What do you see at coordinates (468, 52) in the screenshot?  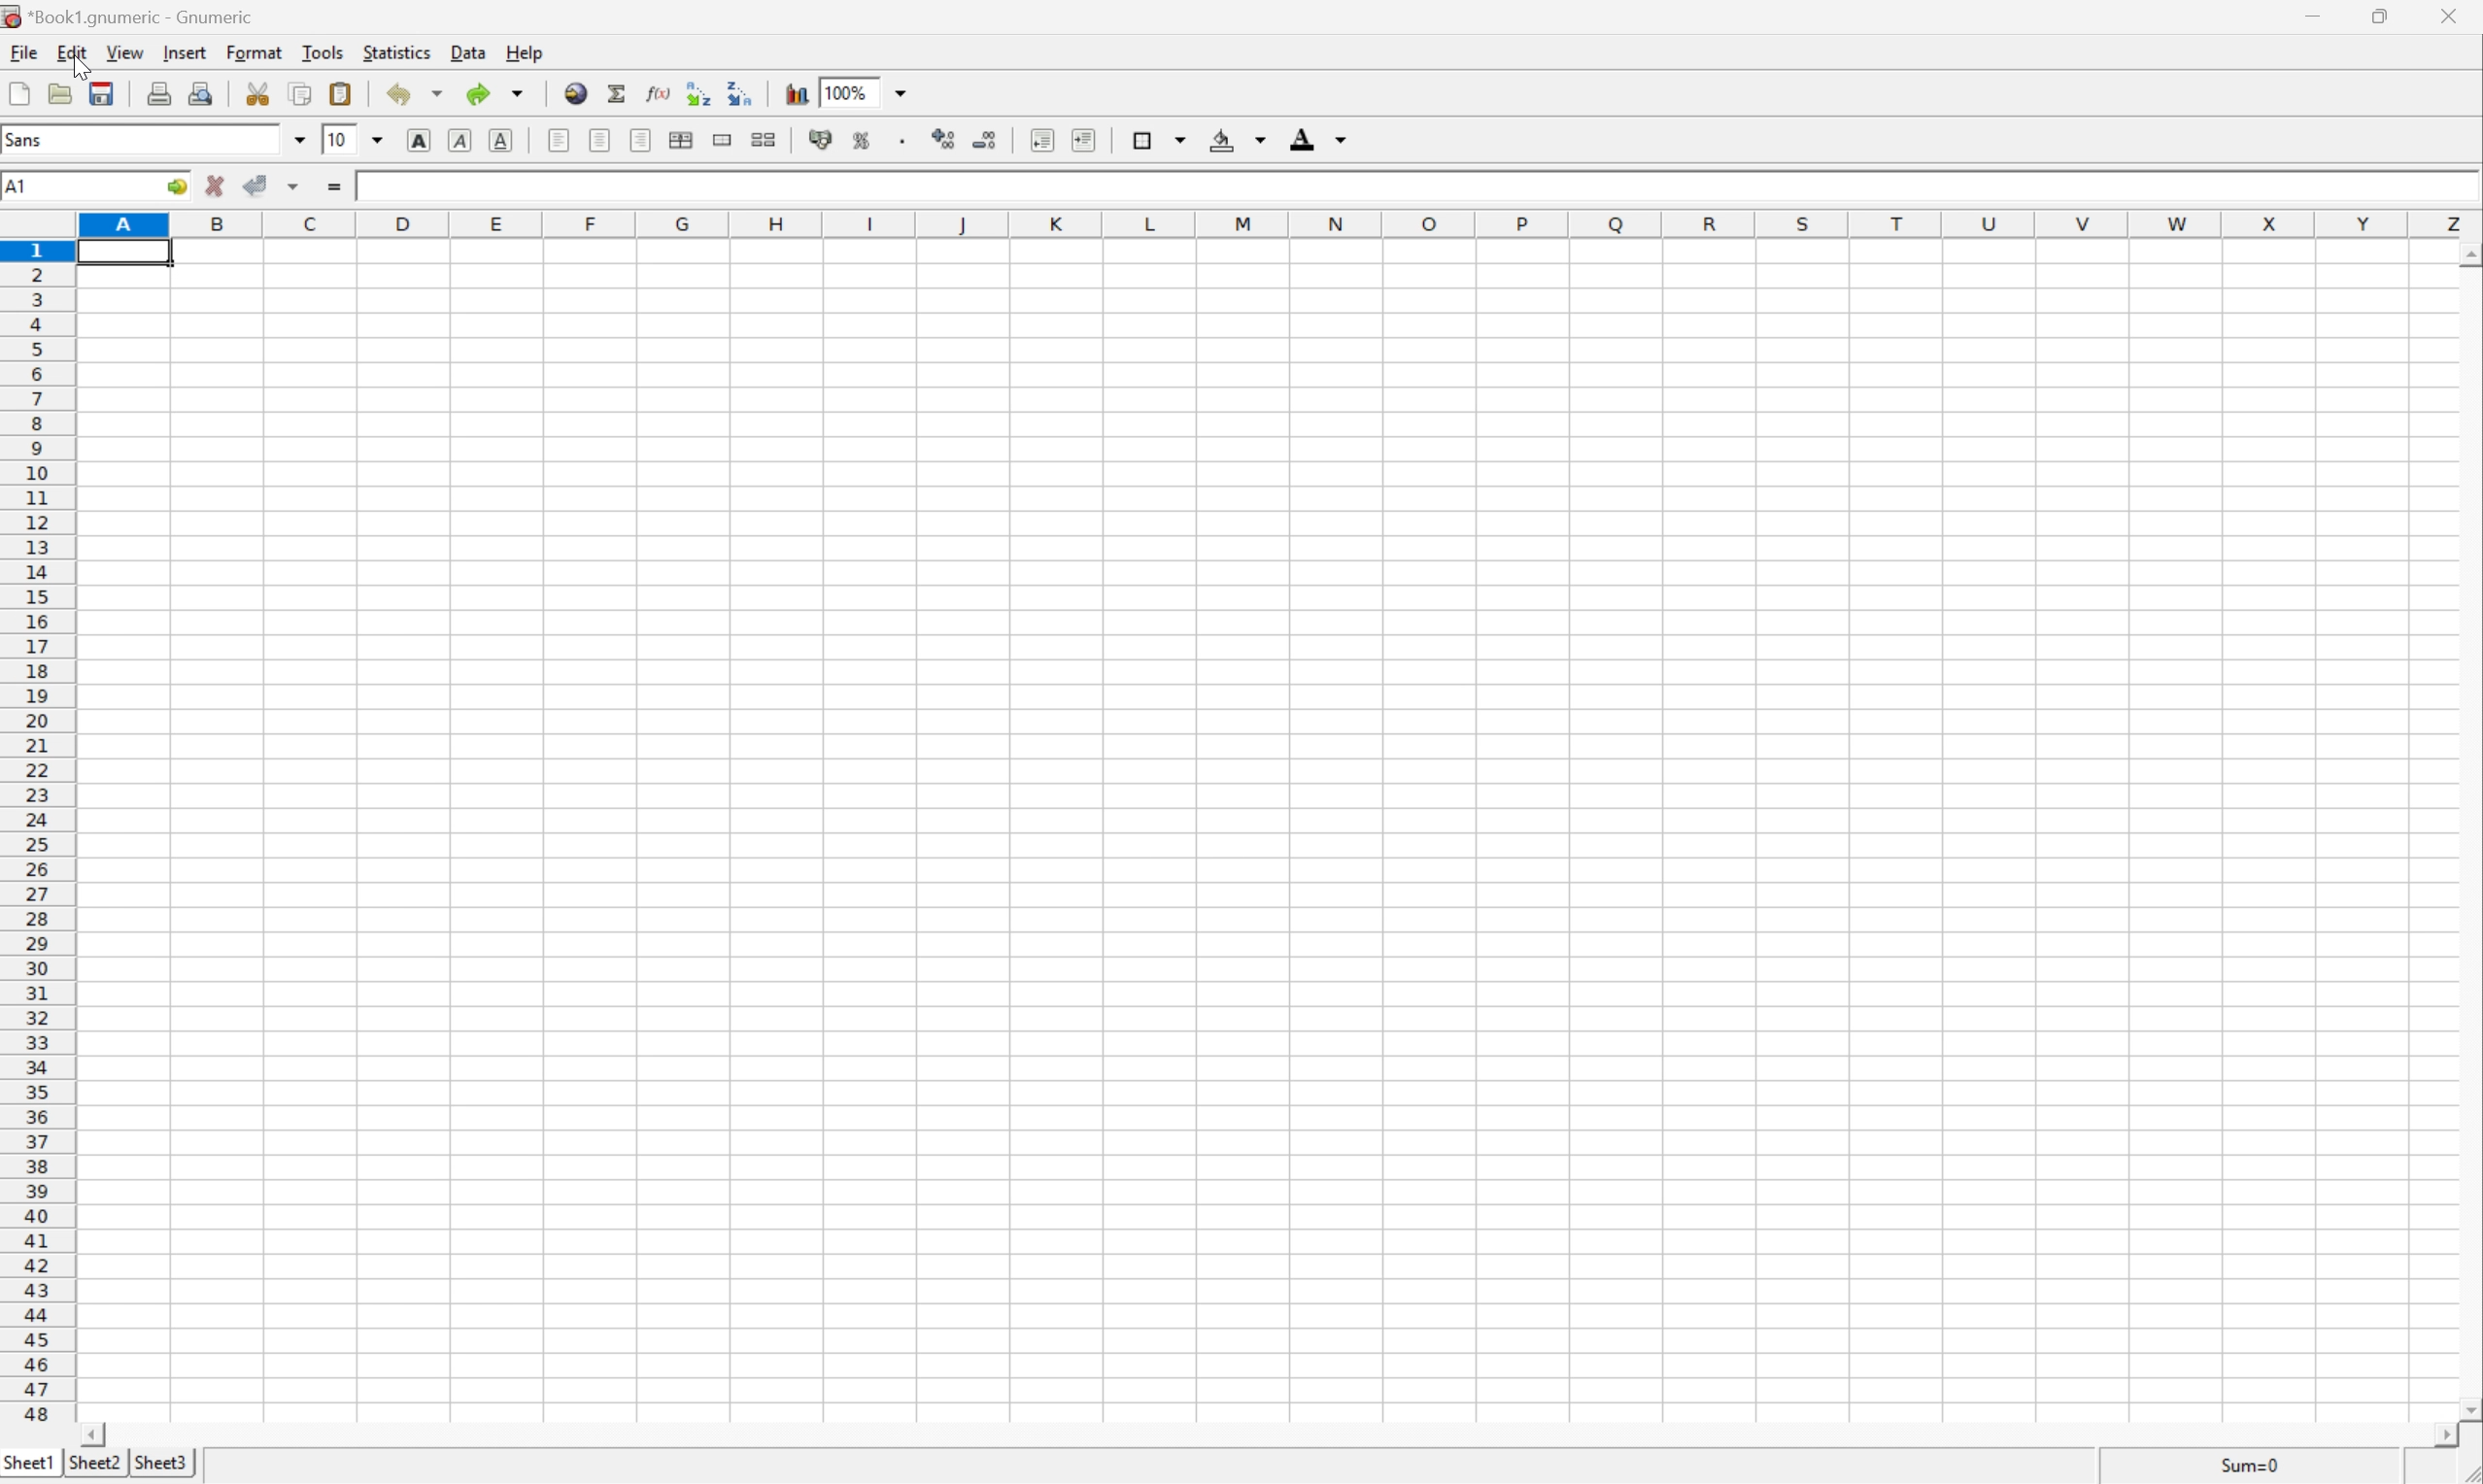 I see `data` at bounding box center [468, 52].